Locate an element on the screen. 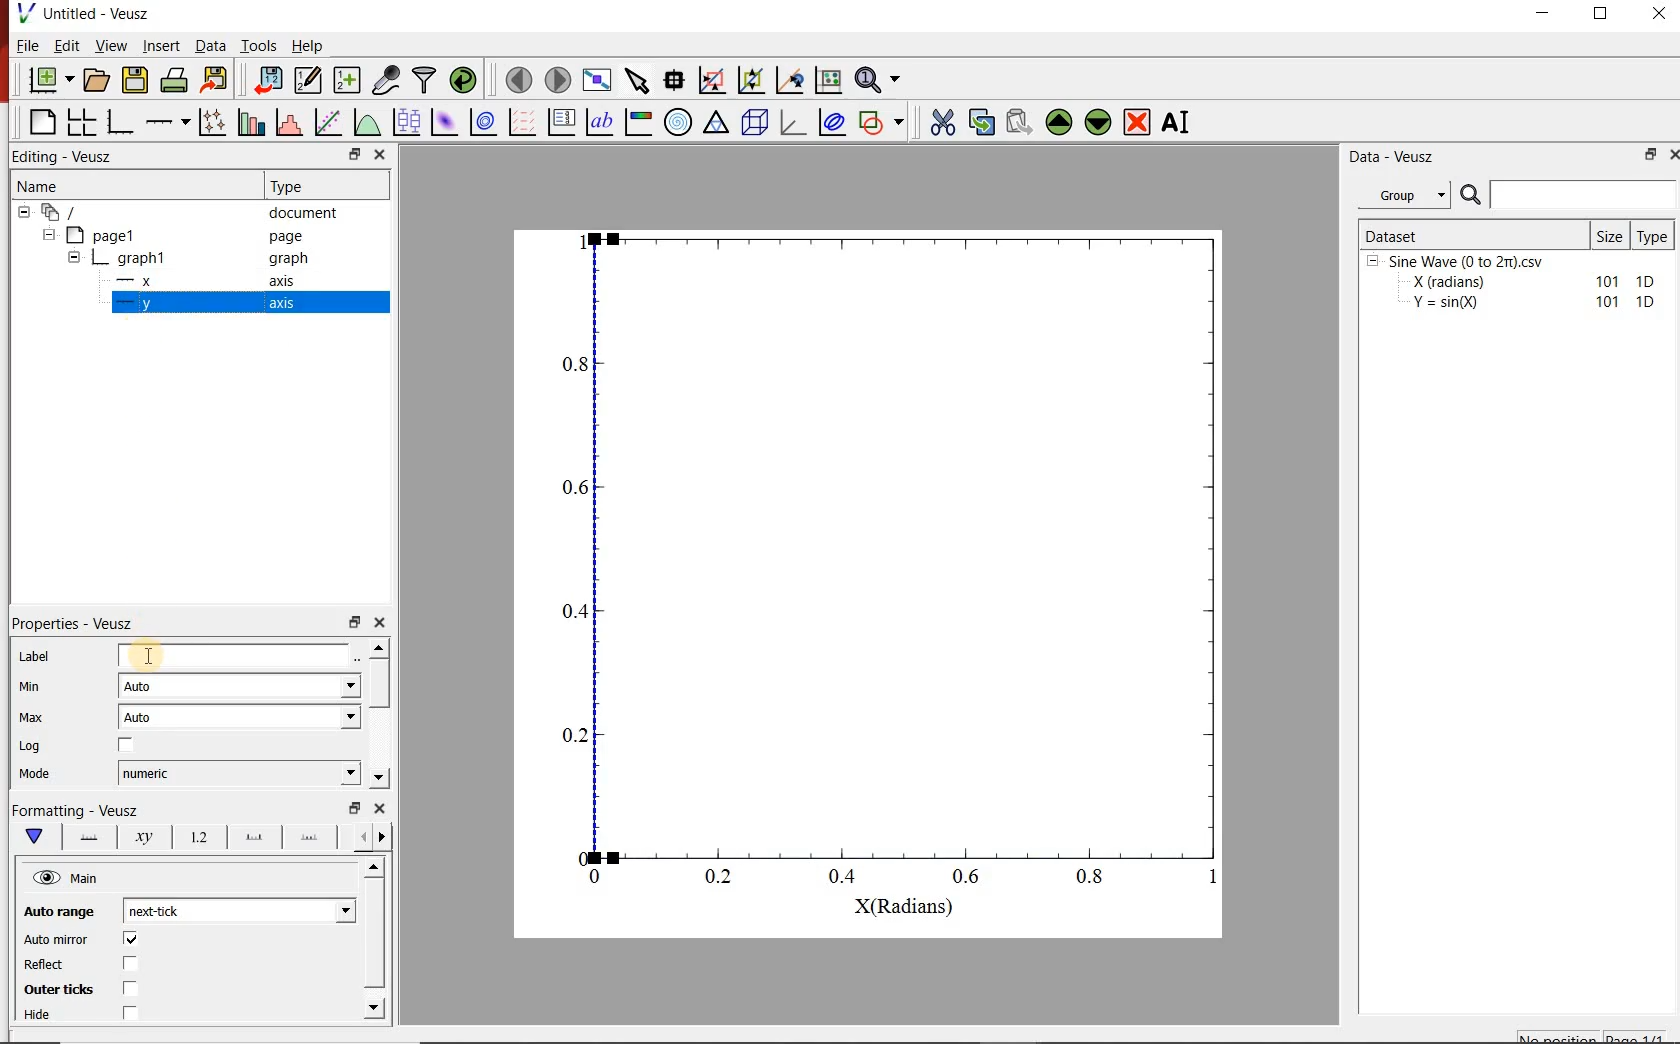  Dataset is located at coordinates (1472, 234).